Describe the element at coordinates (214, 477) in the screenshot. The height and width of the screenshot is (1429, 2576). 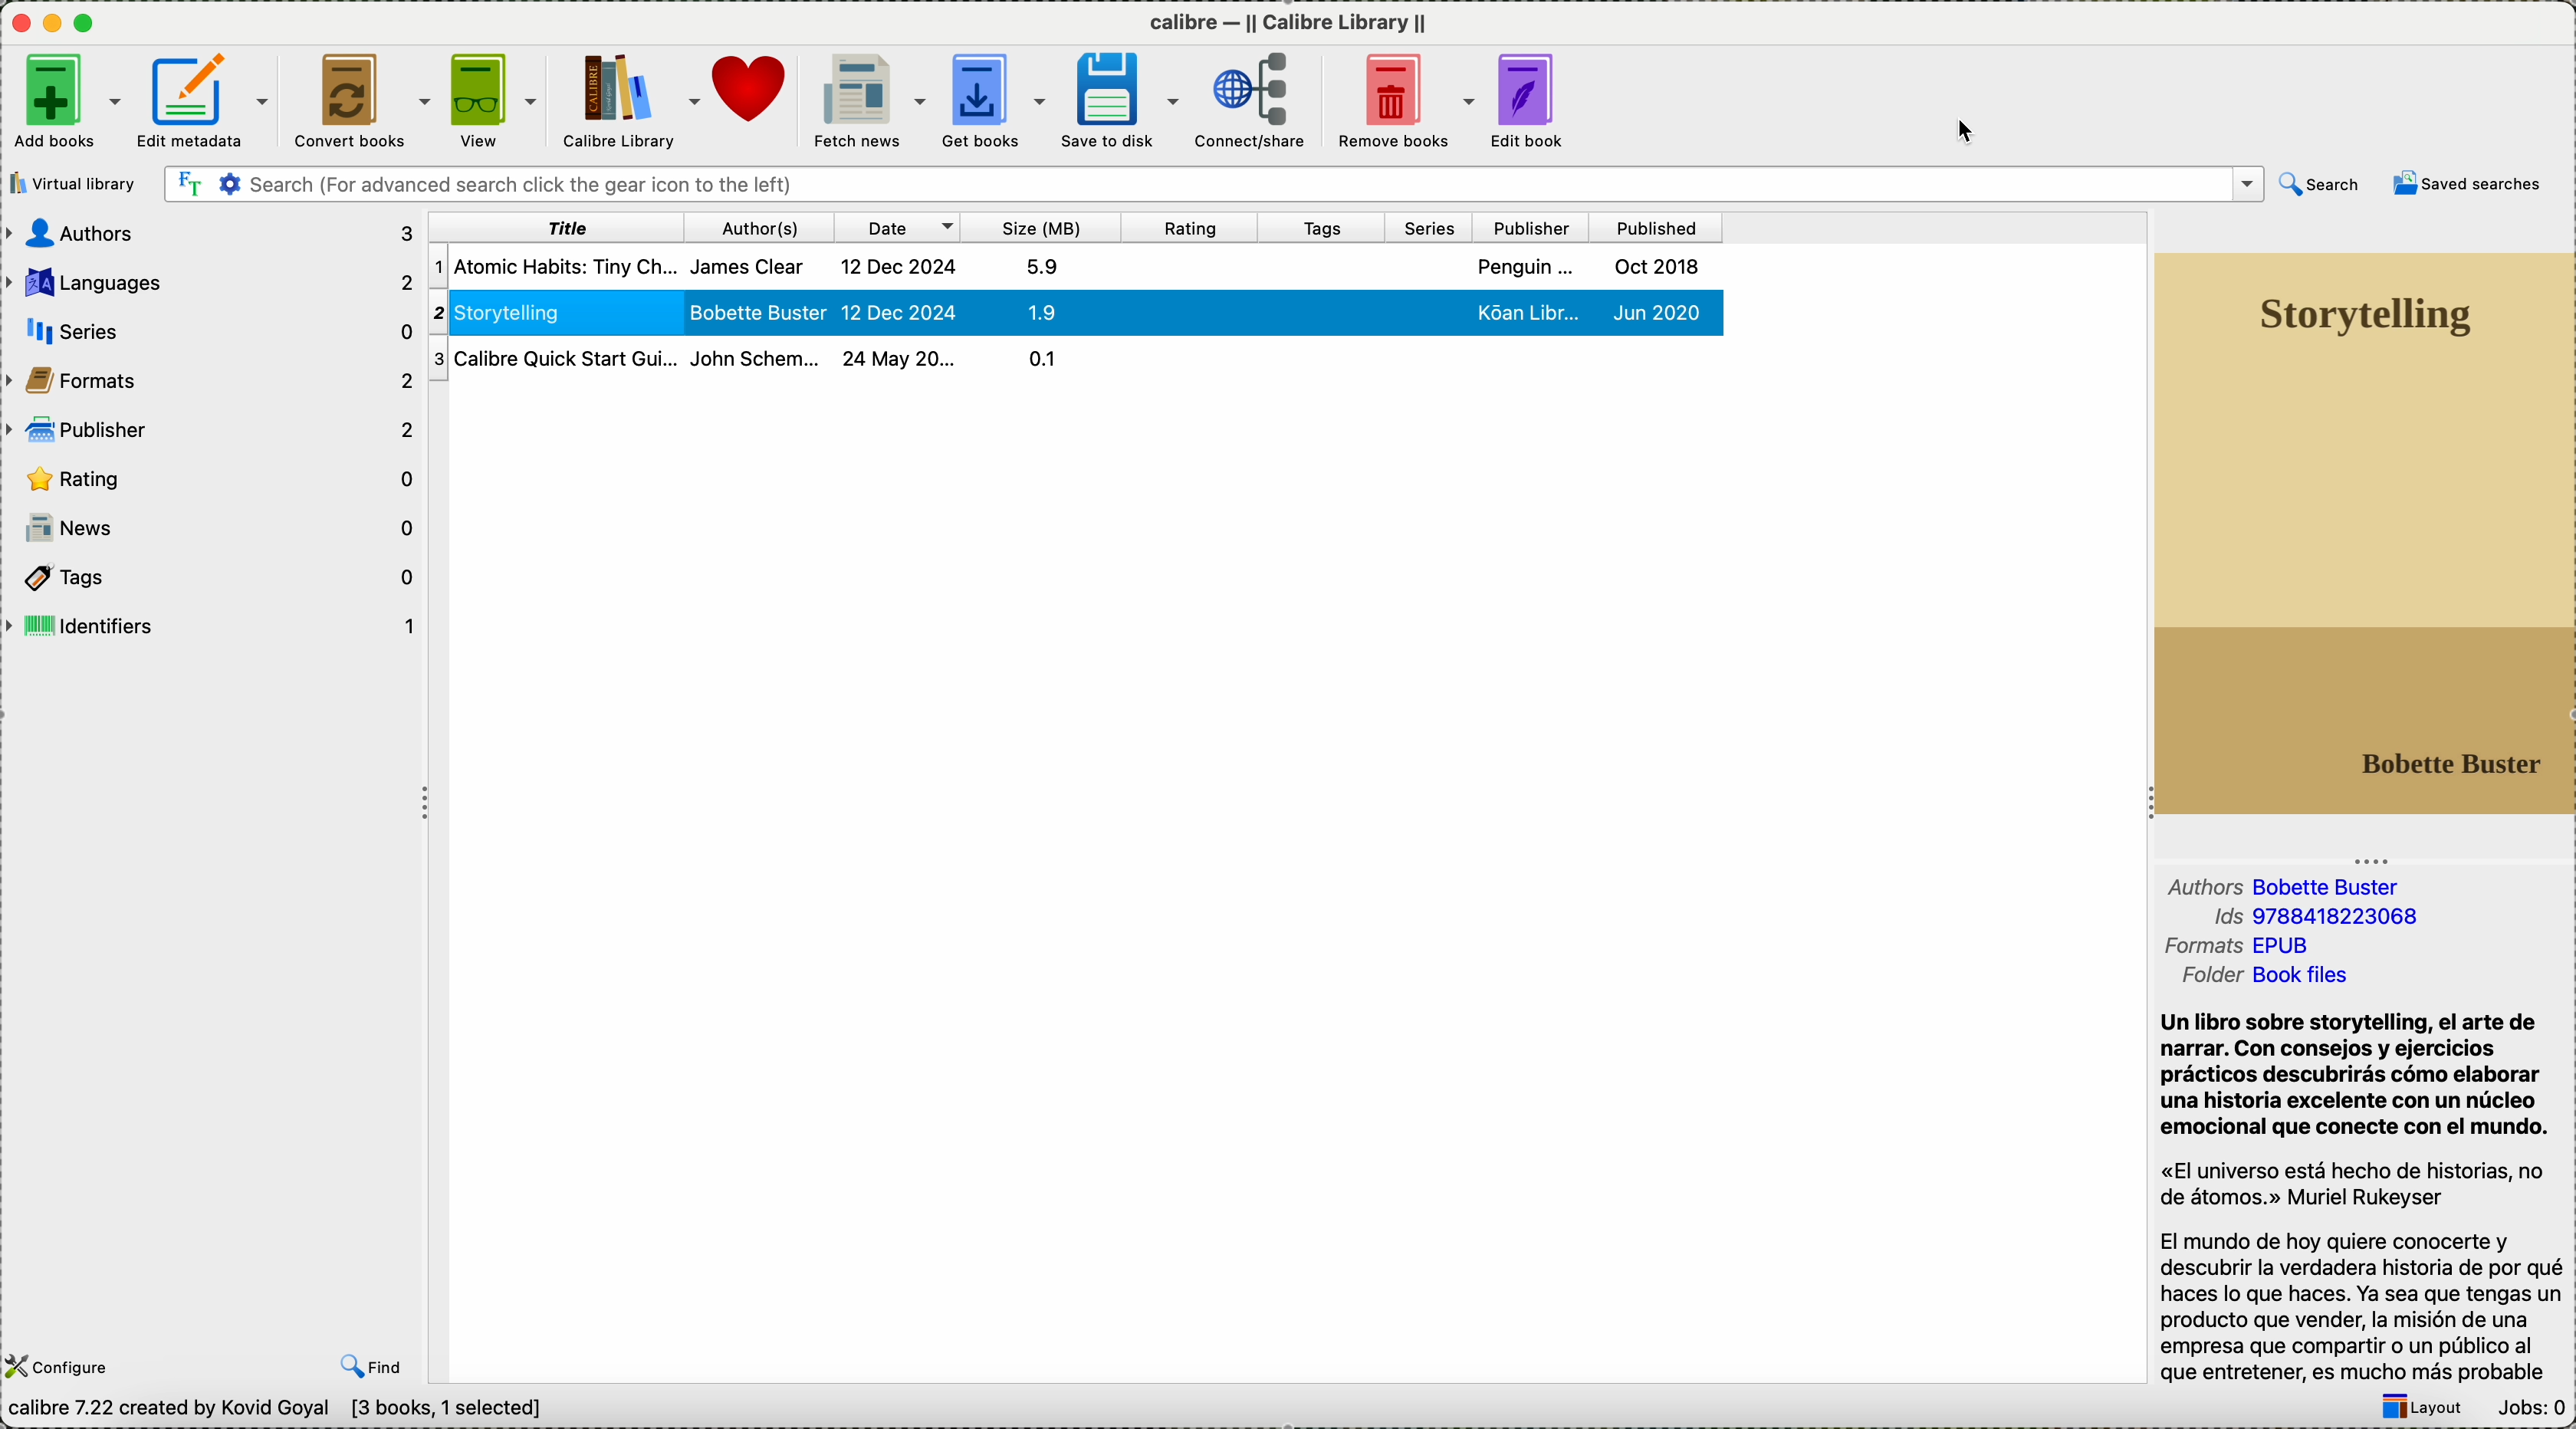
I see `rating` at that location.